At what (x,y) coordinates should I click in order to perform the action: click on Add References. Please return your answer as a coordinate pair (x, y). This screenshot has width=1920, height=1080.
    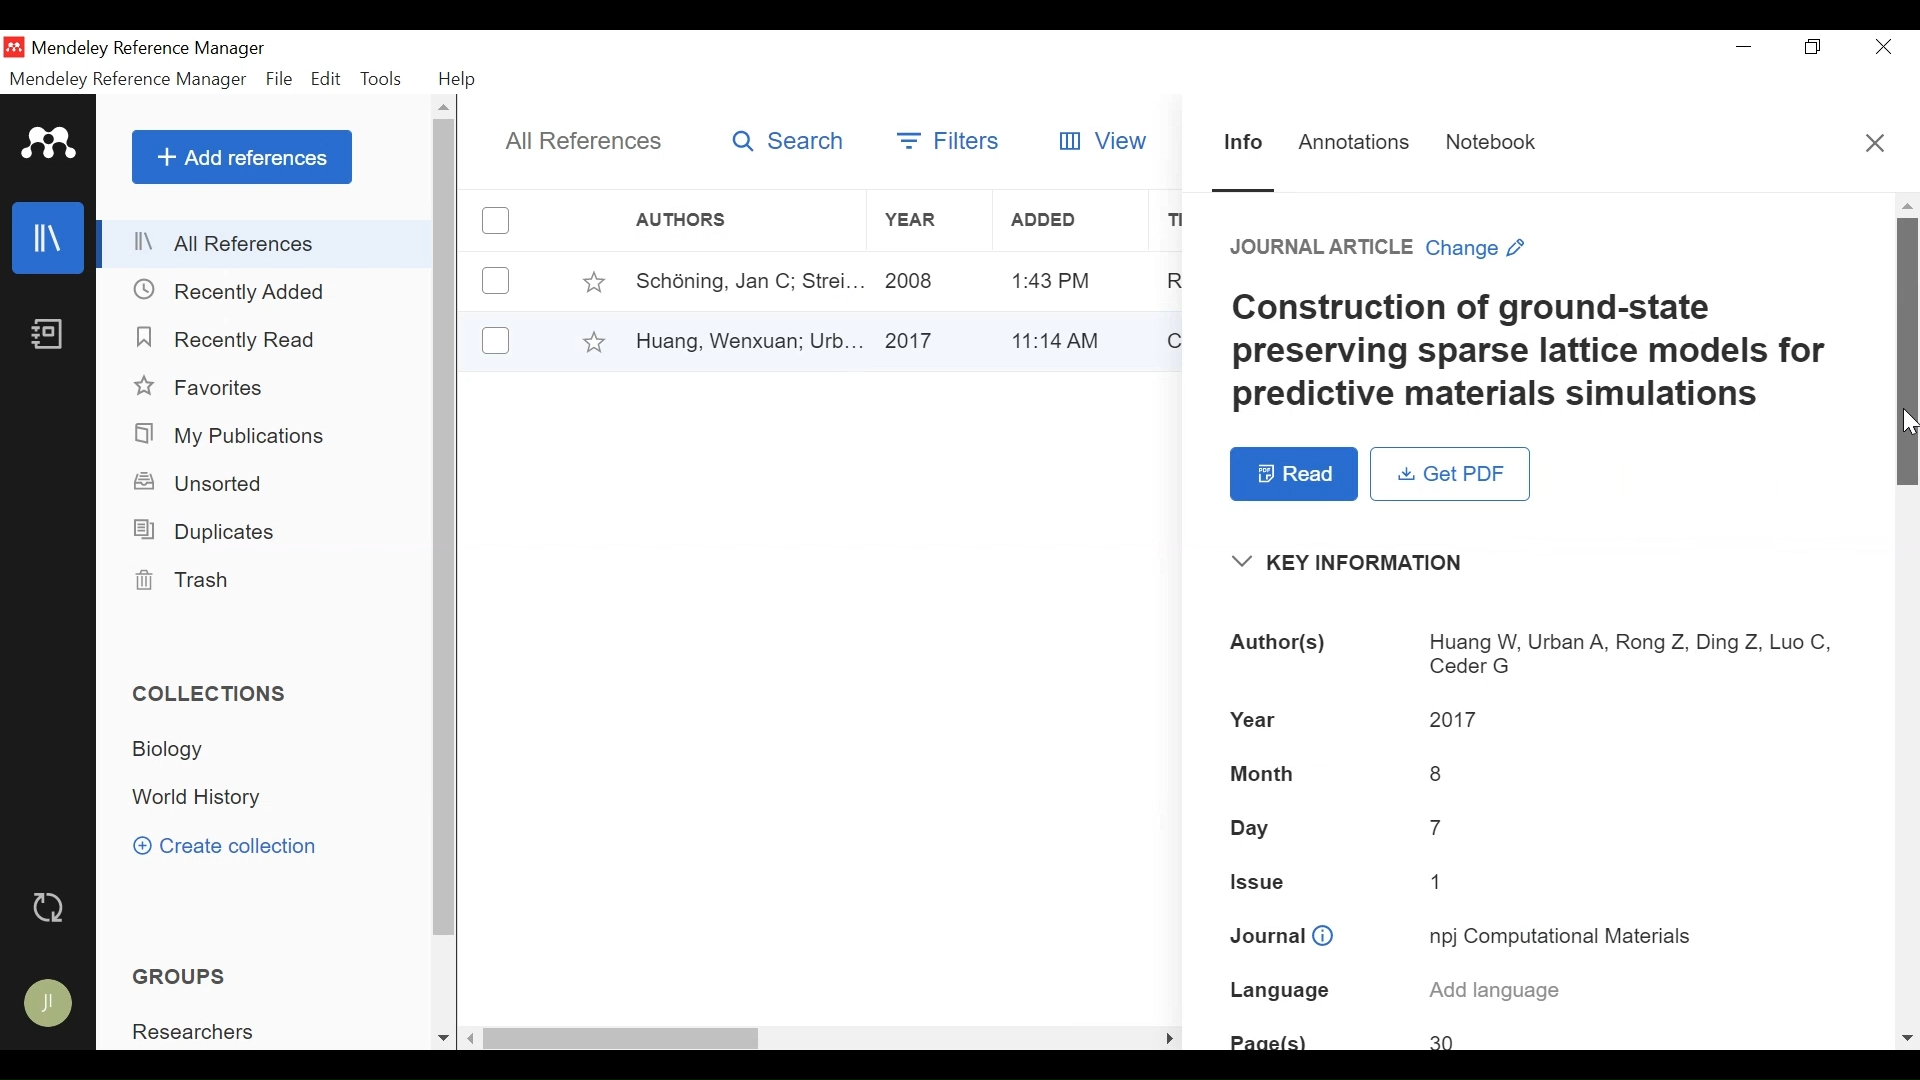
    Looking at the image, I should click on (242, 157).